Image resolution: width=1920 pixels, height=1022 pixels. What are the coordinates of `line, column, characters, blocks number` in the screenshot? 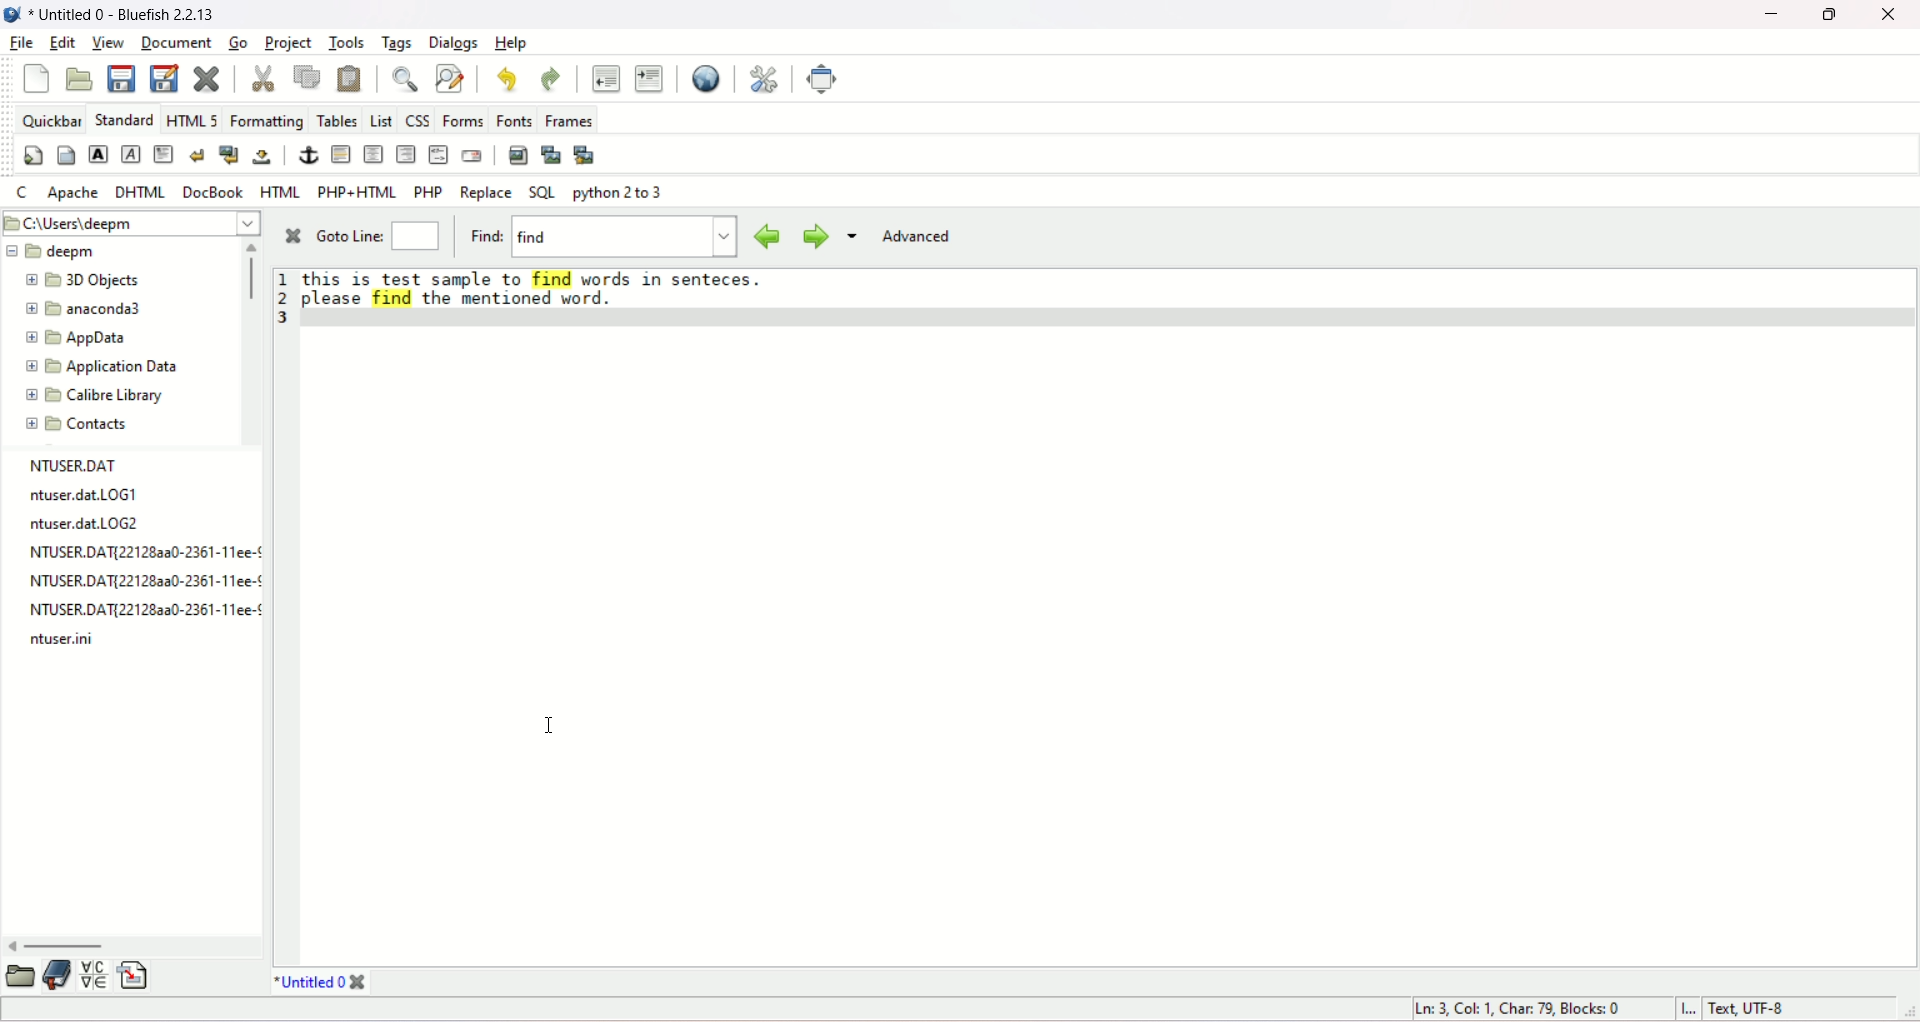 It's located at (1516, 1006).